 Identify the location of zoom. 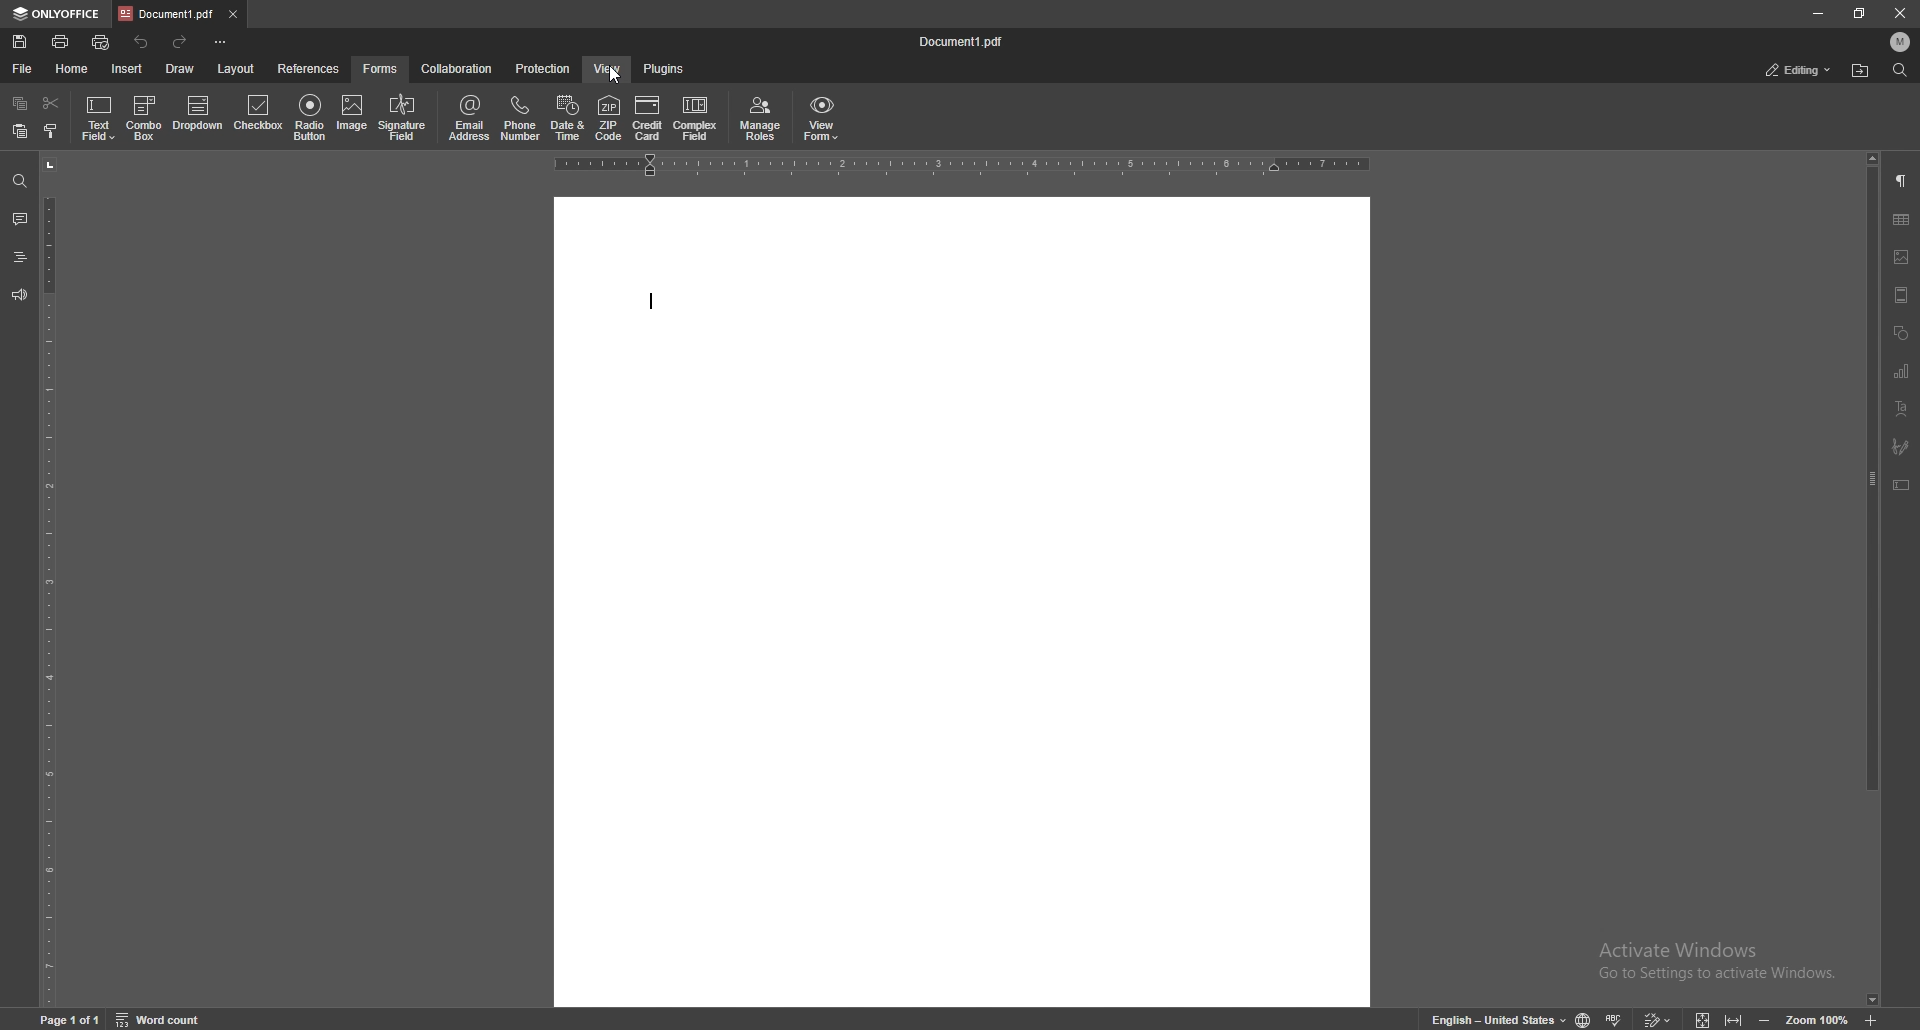
(1820, 1020).